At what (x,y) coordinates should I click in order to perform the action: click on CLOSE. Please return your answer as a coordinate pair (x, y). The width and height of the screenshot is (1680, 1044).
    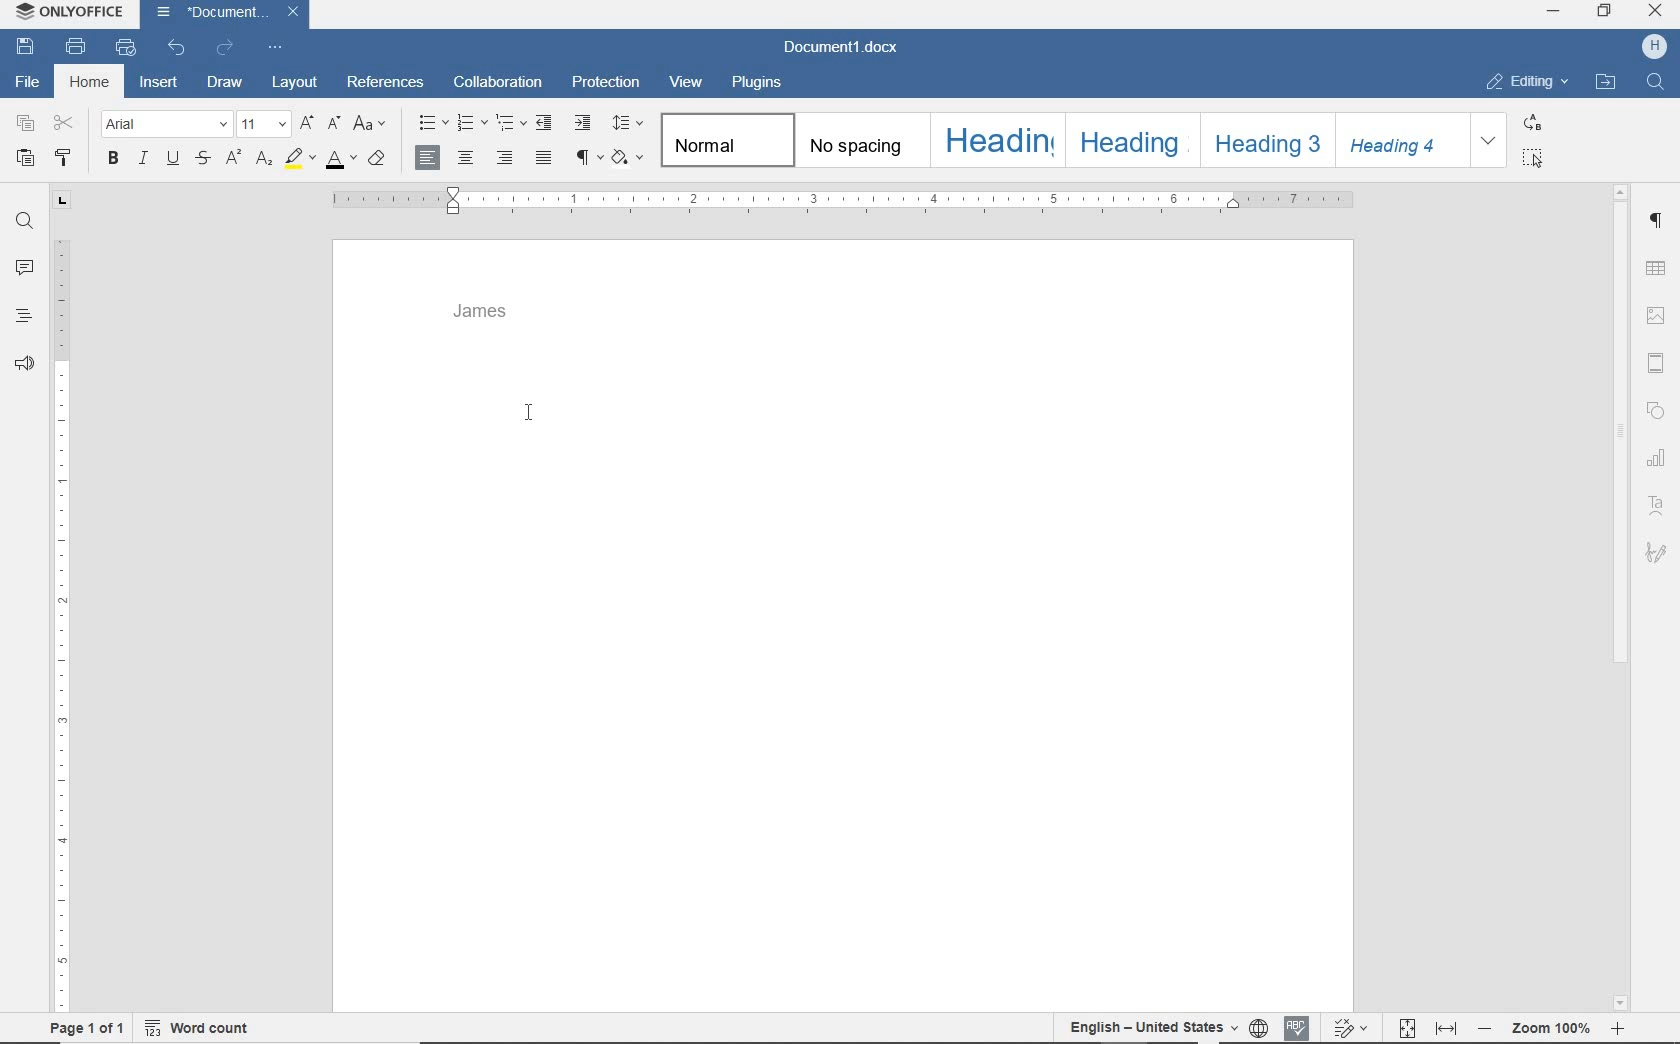
    Looking at the image, I should click on (1655, 13).